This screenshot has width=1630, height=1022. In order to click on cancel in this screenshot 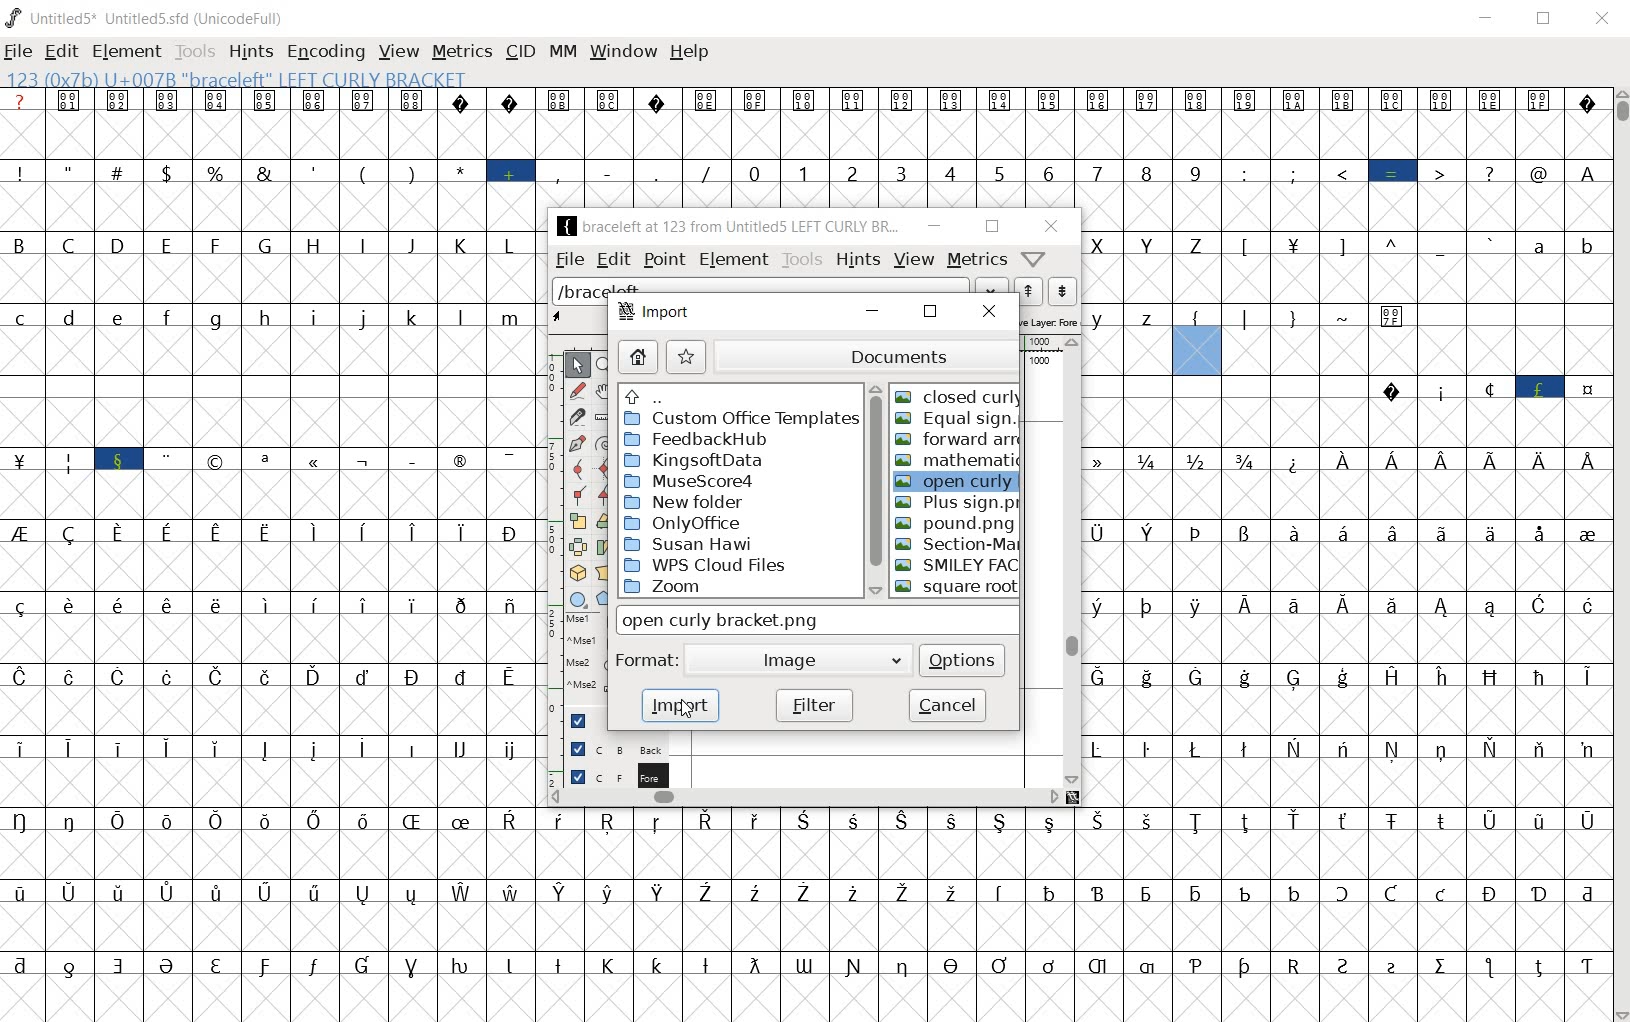, I will do `click(947, 705)`.